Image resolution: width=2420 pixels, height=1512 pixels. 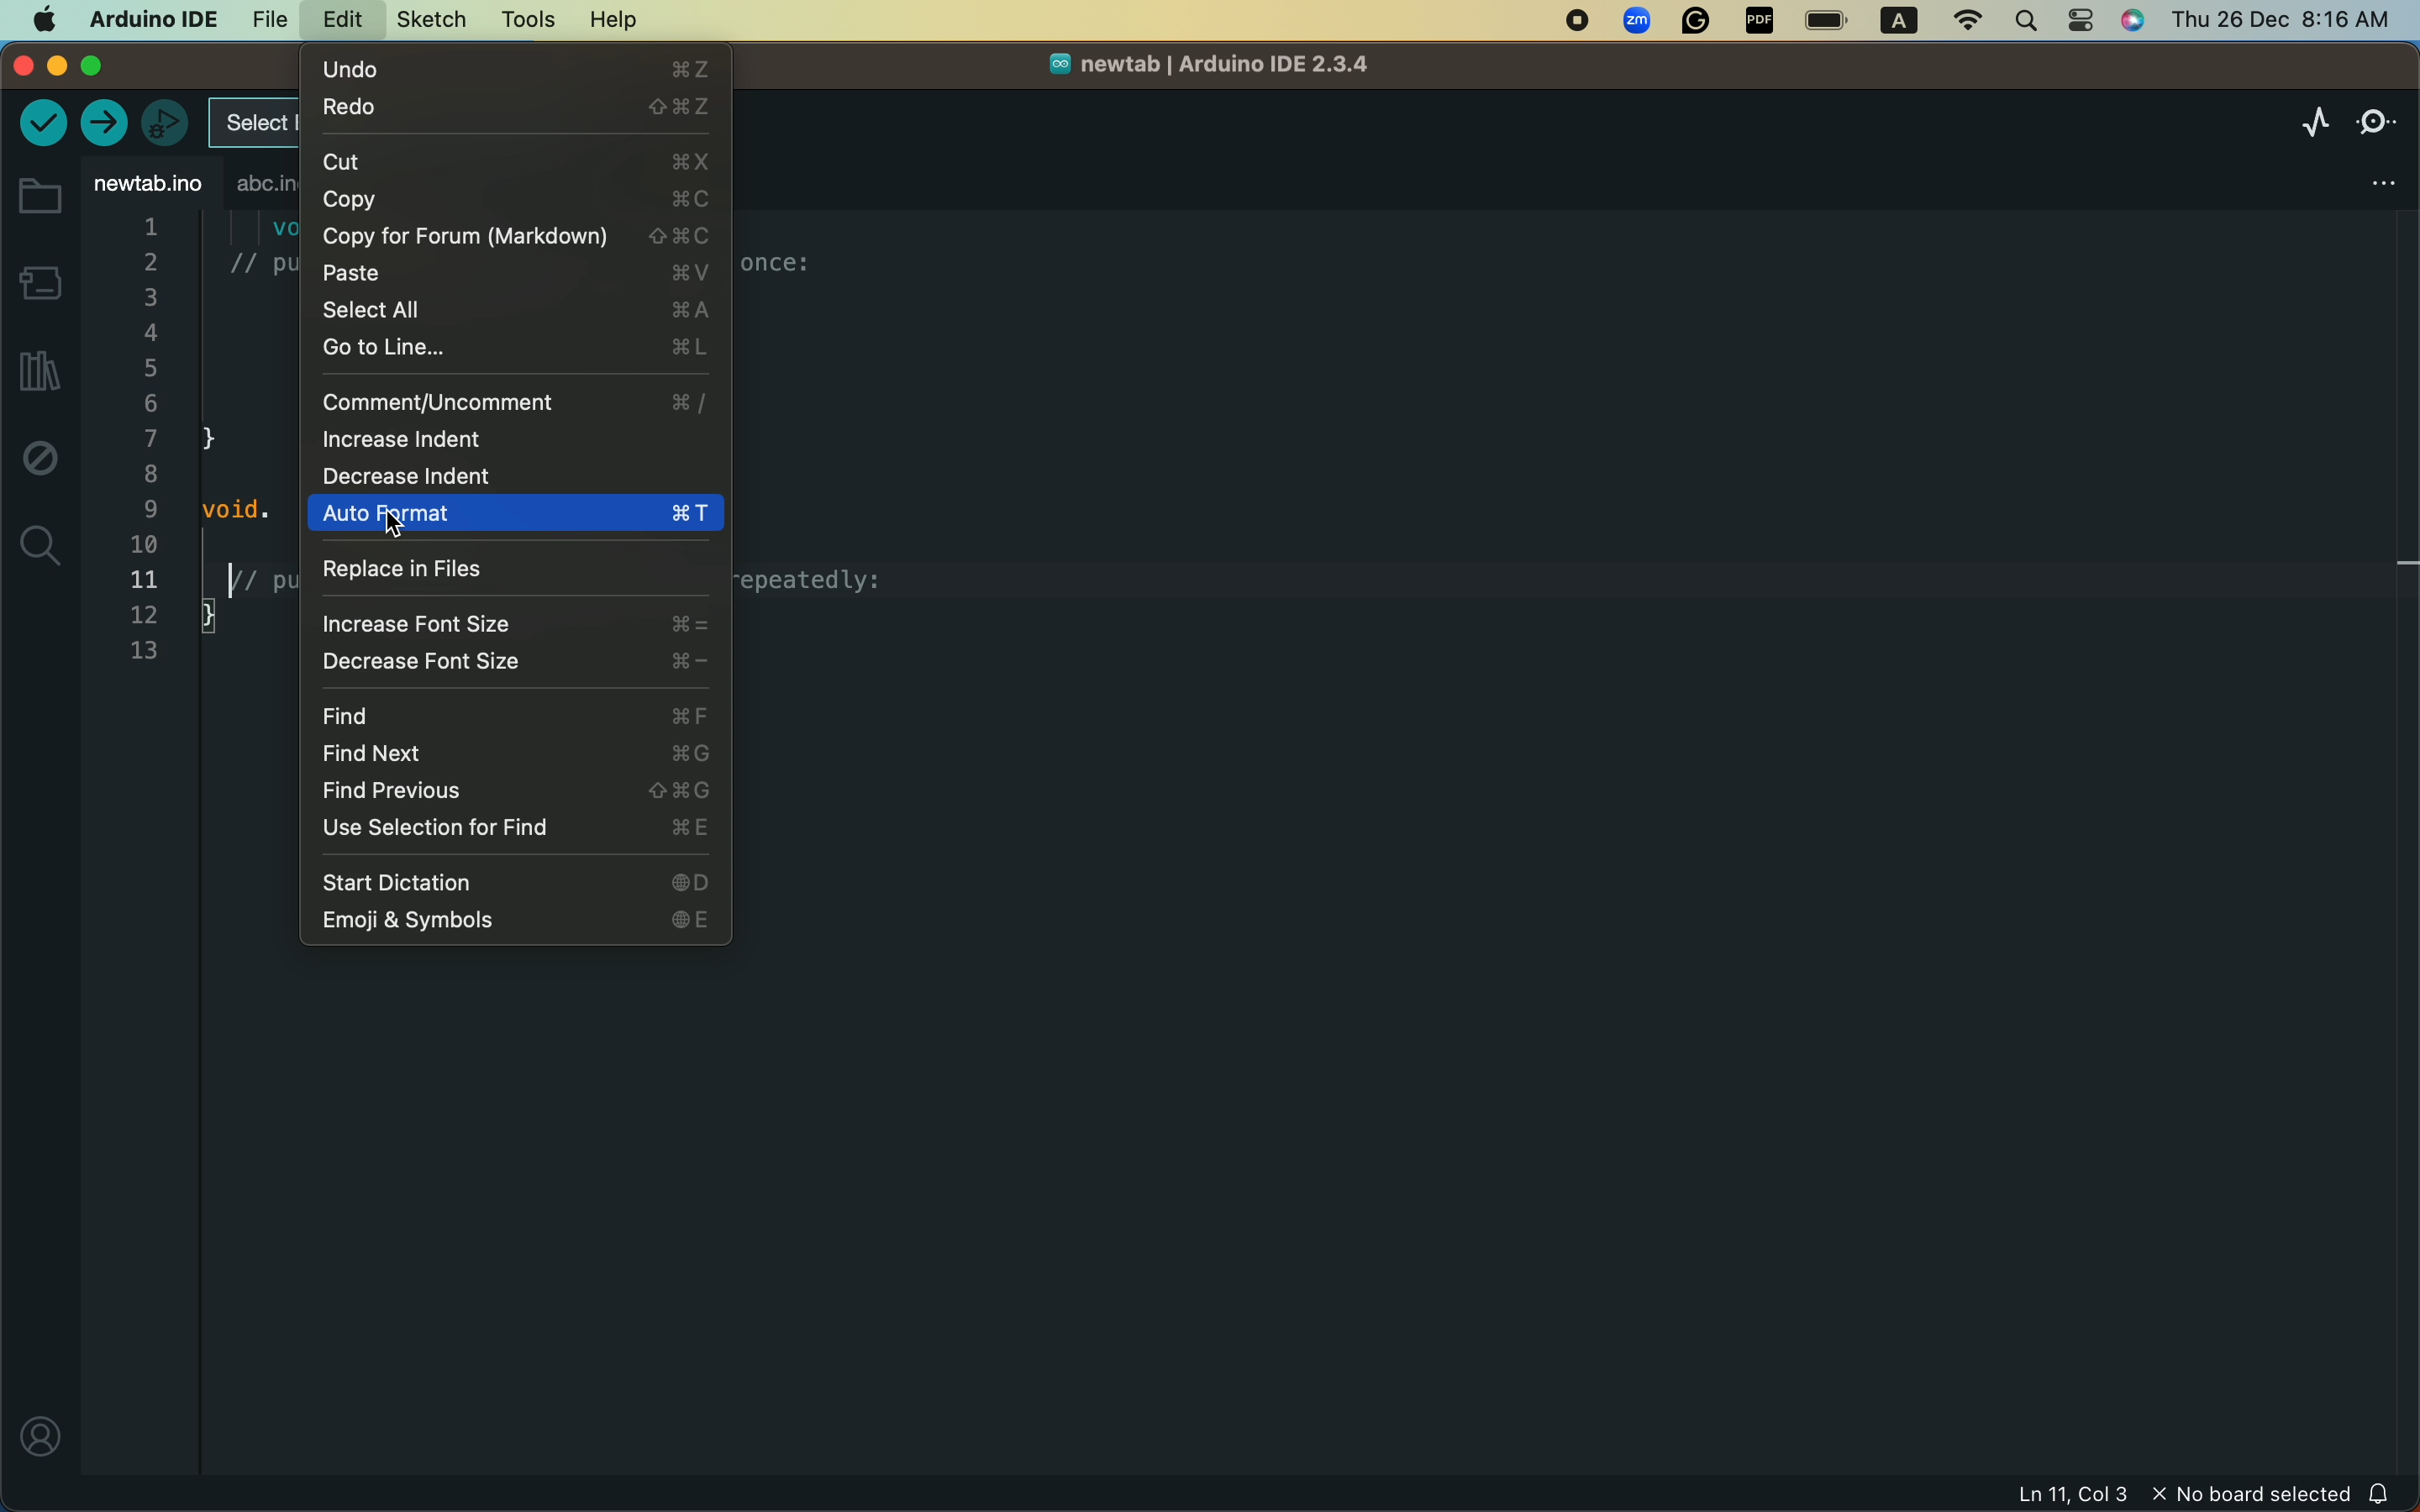 I want to click on upload, so click(x=107, y=123).